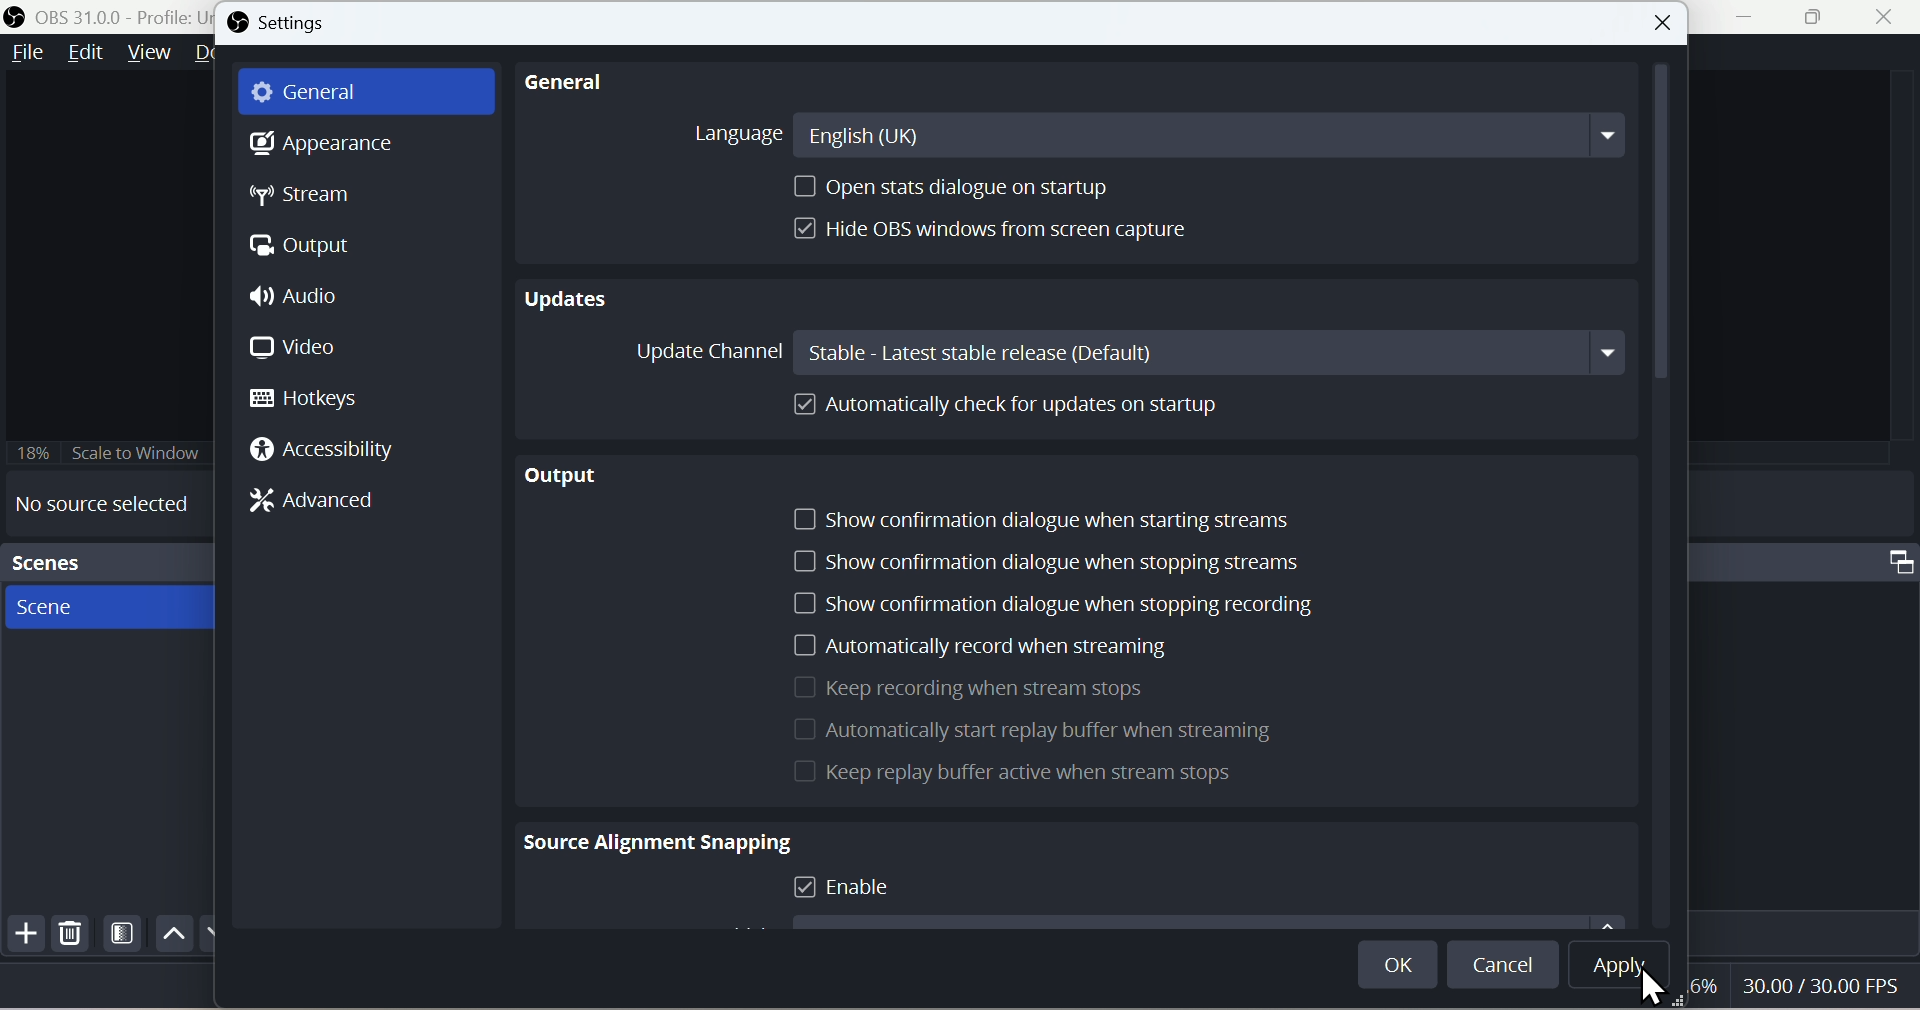 The image size is (1920, 1010). Describe the element at coordinates (1055, 561) in the screenshot. I see `Show confirmation dialogue when stopping streams` at that location.